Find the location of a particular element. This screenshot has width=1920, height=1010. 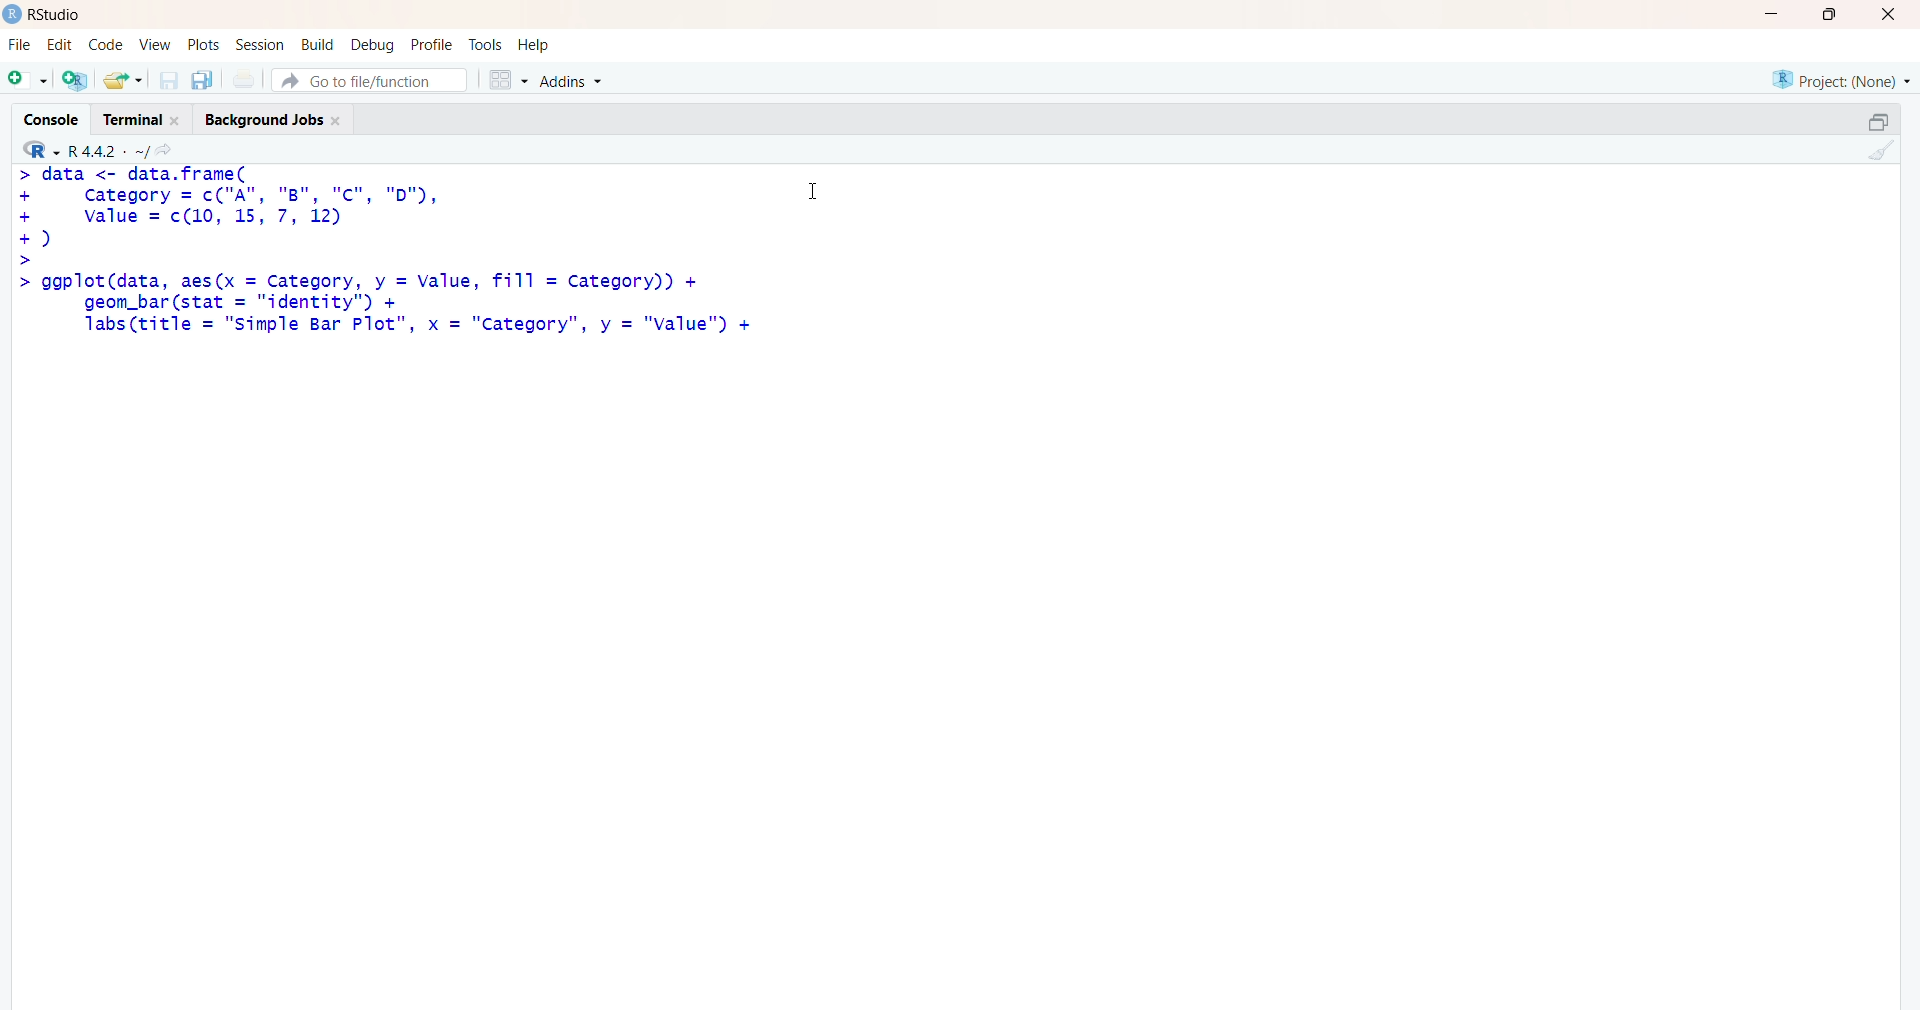

clear console is located at coordinates (1878, 150).